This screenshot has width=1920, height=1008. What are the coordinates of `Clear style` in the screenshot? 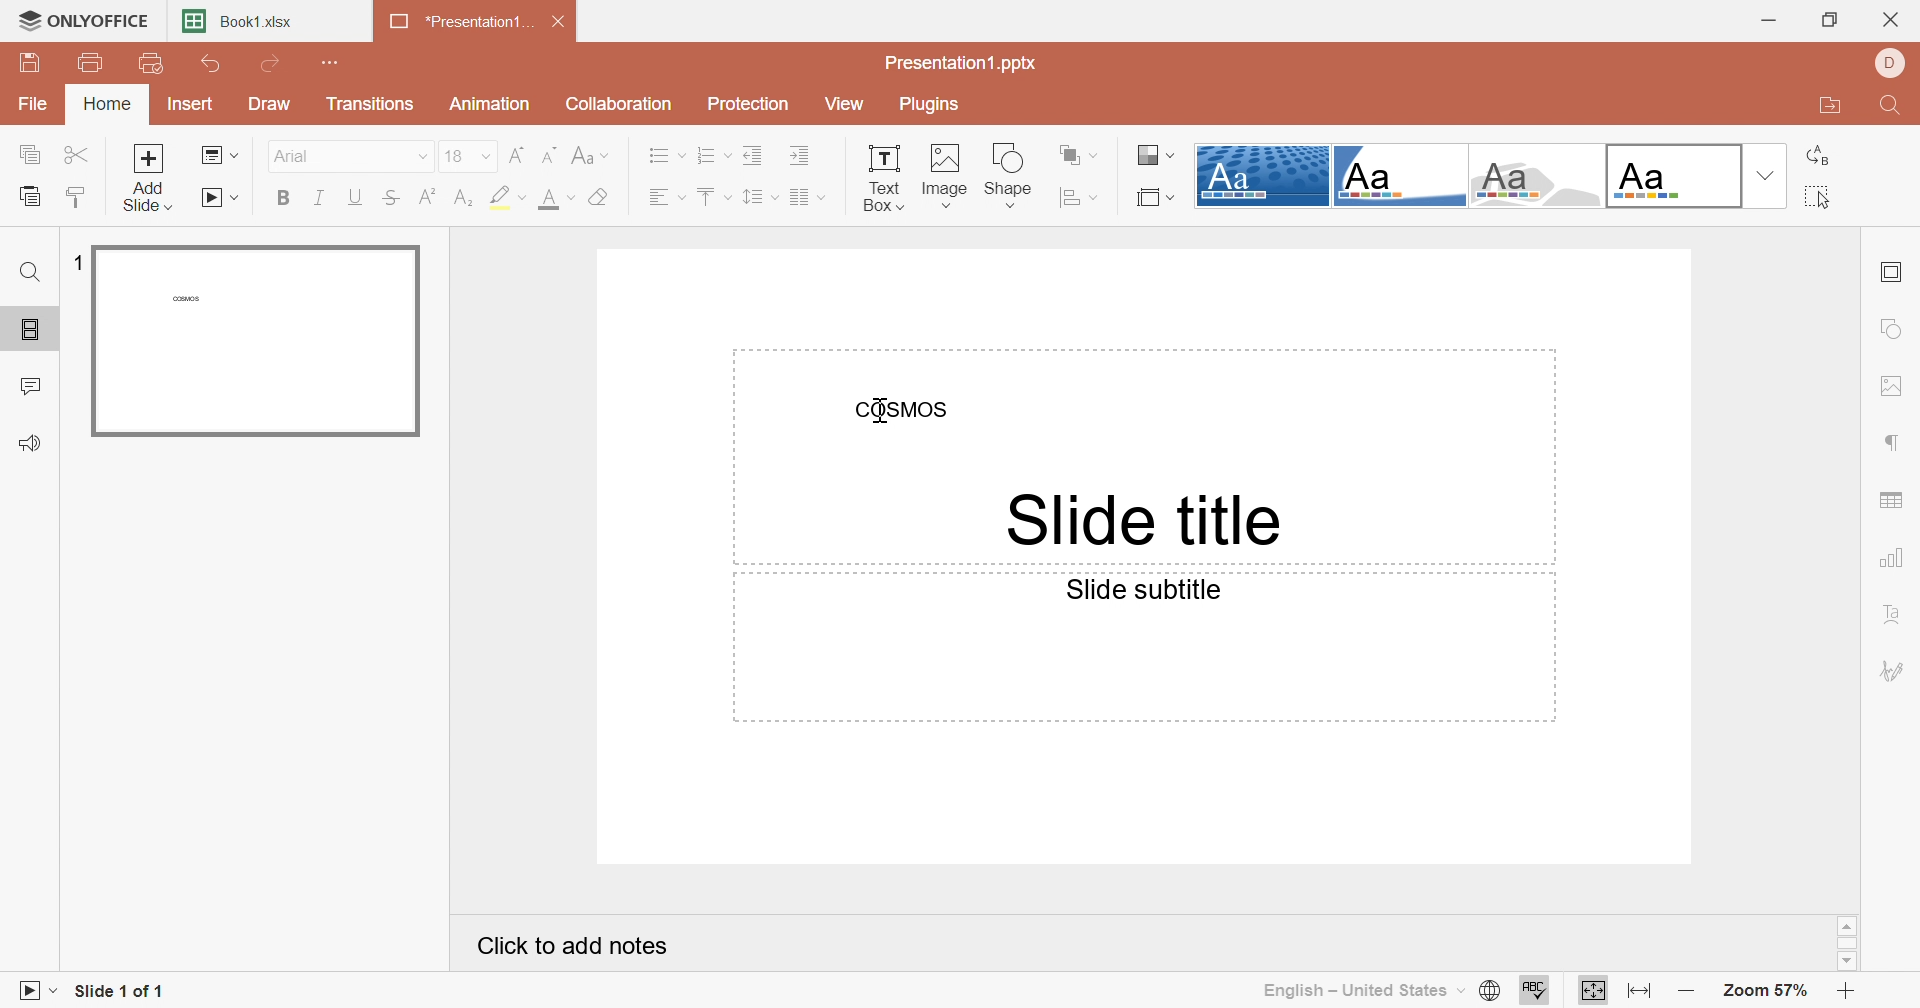 It's located at (599, 199).